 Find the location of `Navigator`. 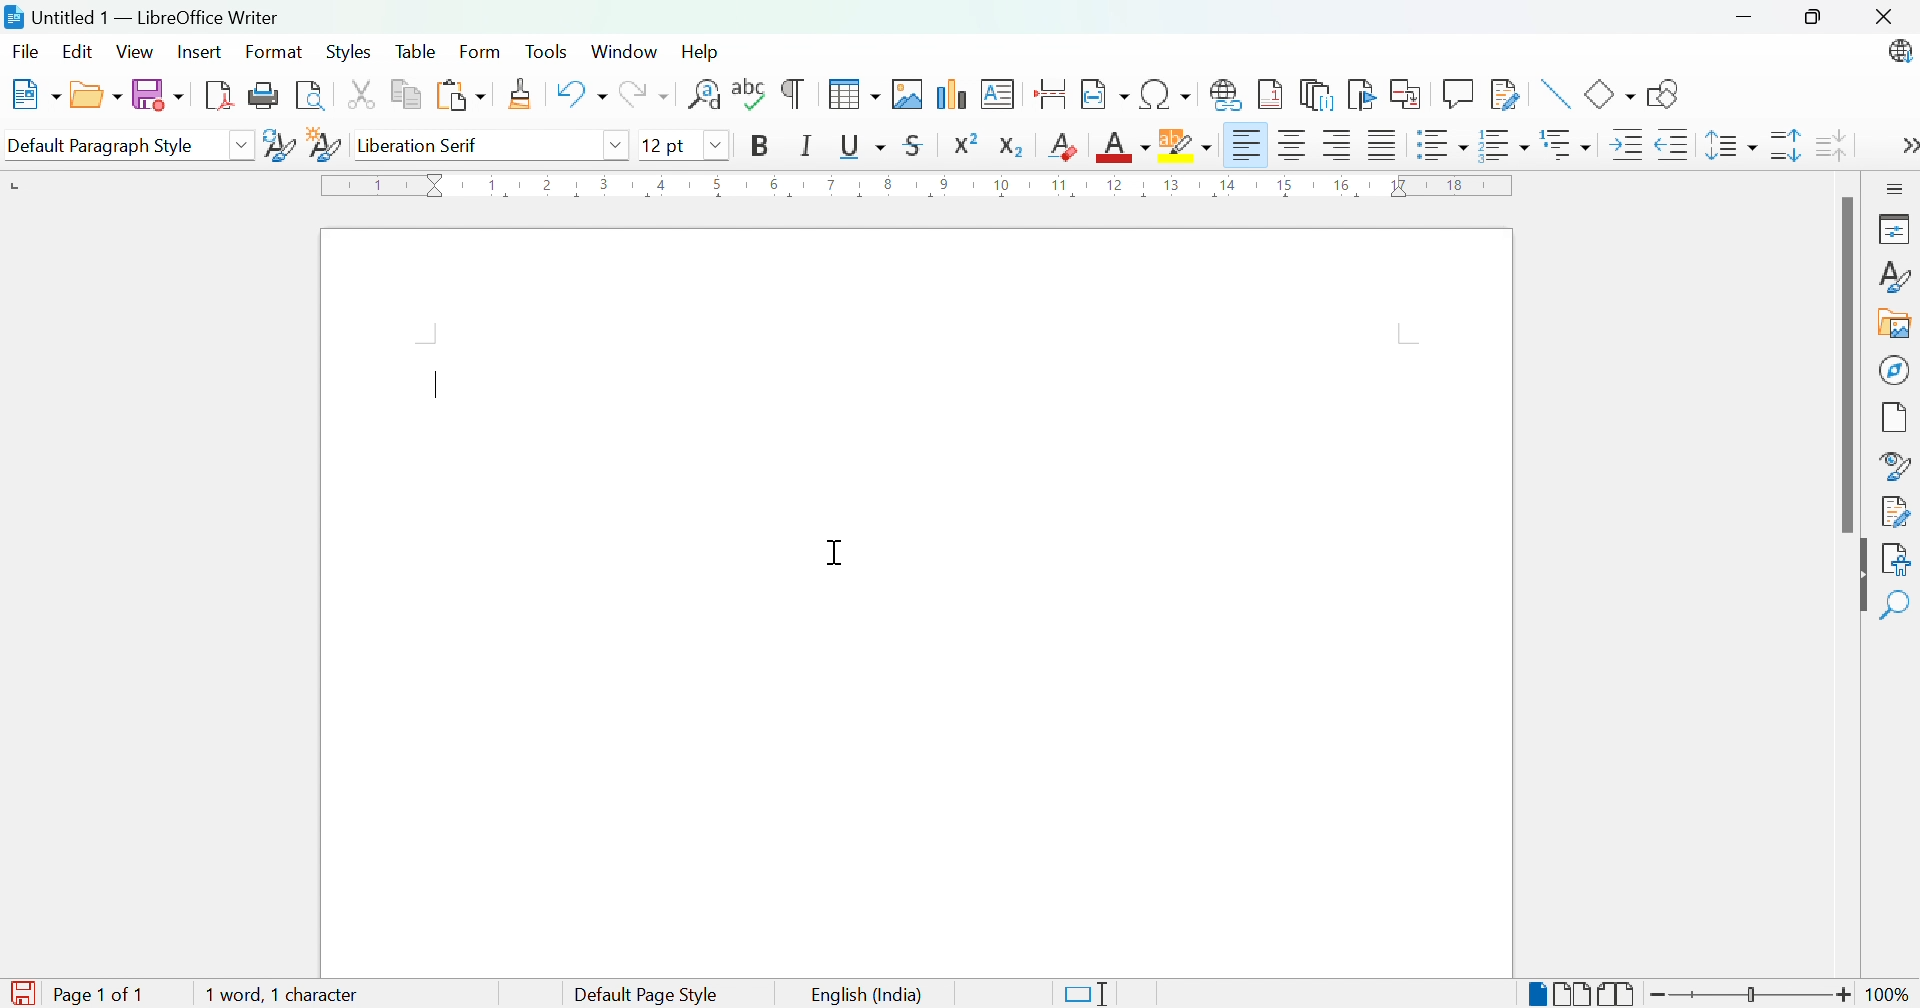

Navigator is located at coordinates (1895, 367).